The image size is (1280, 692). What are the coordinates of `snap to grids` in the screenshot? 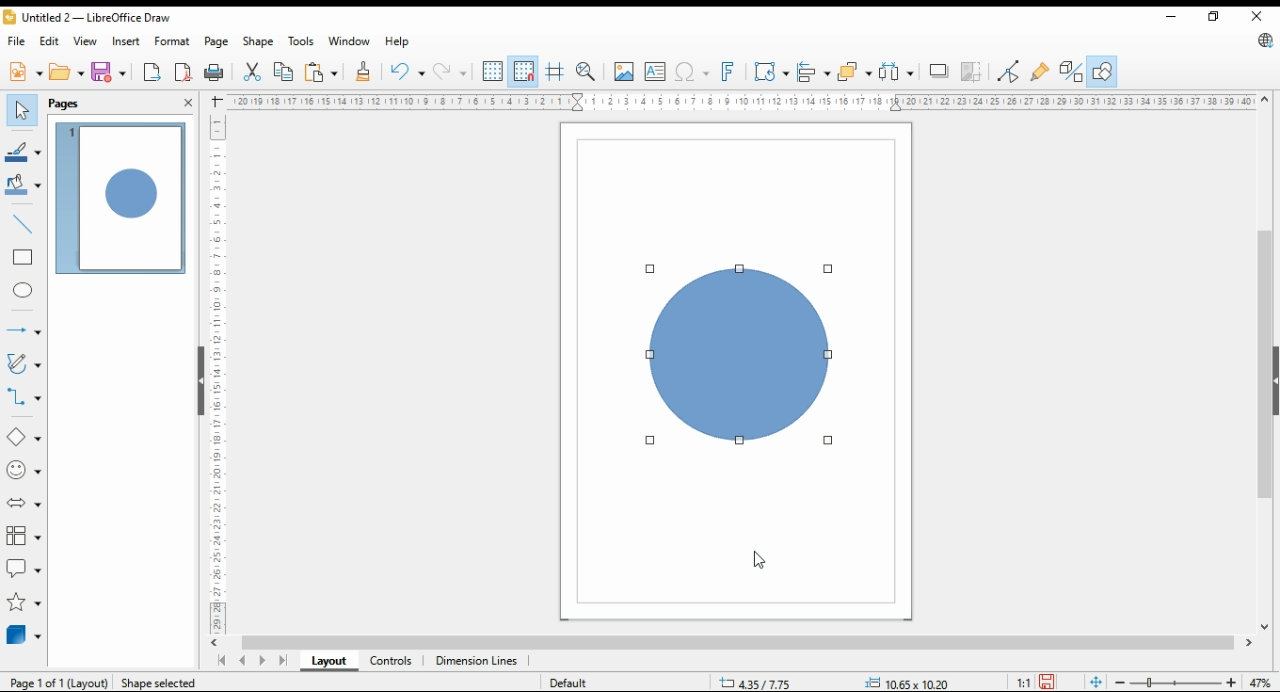 It's located at (524, 72).